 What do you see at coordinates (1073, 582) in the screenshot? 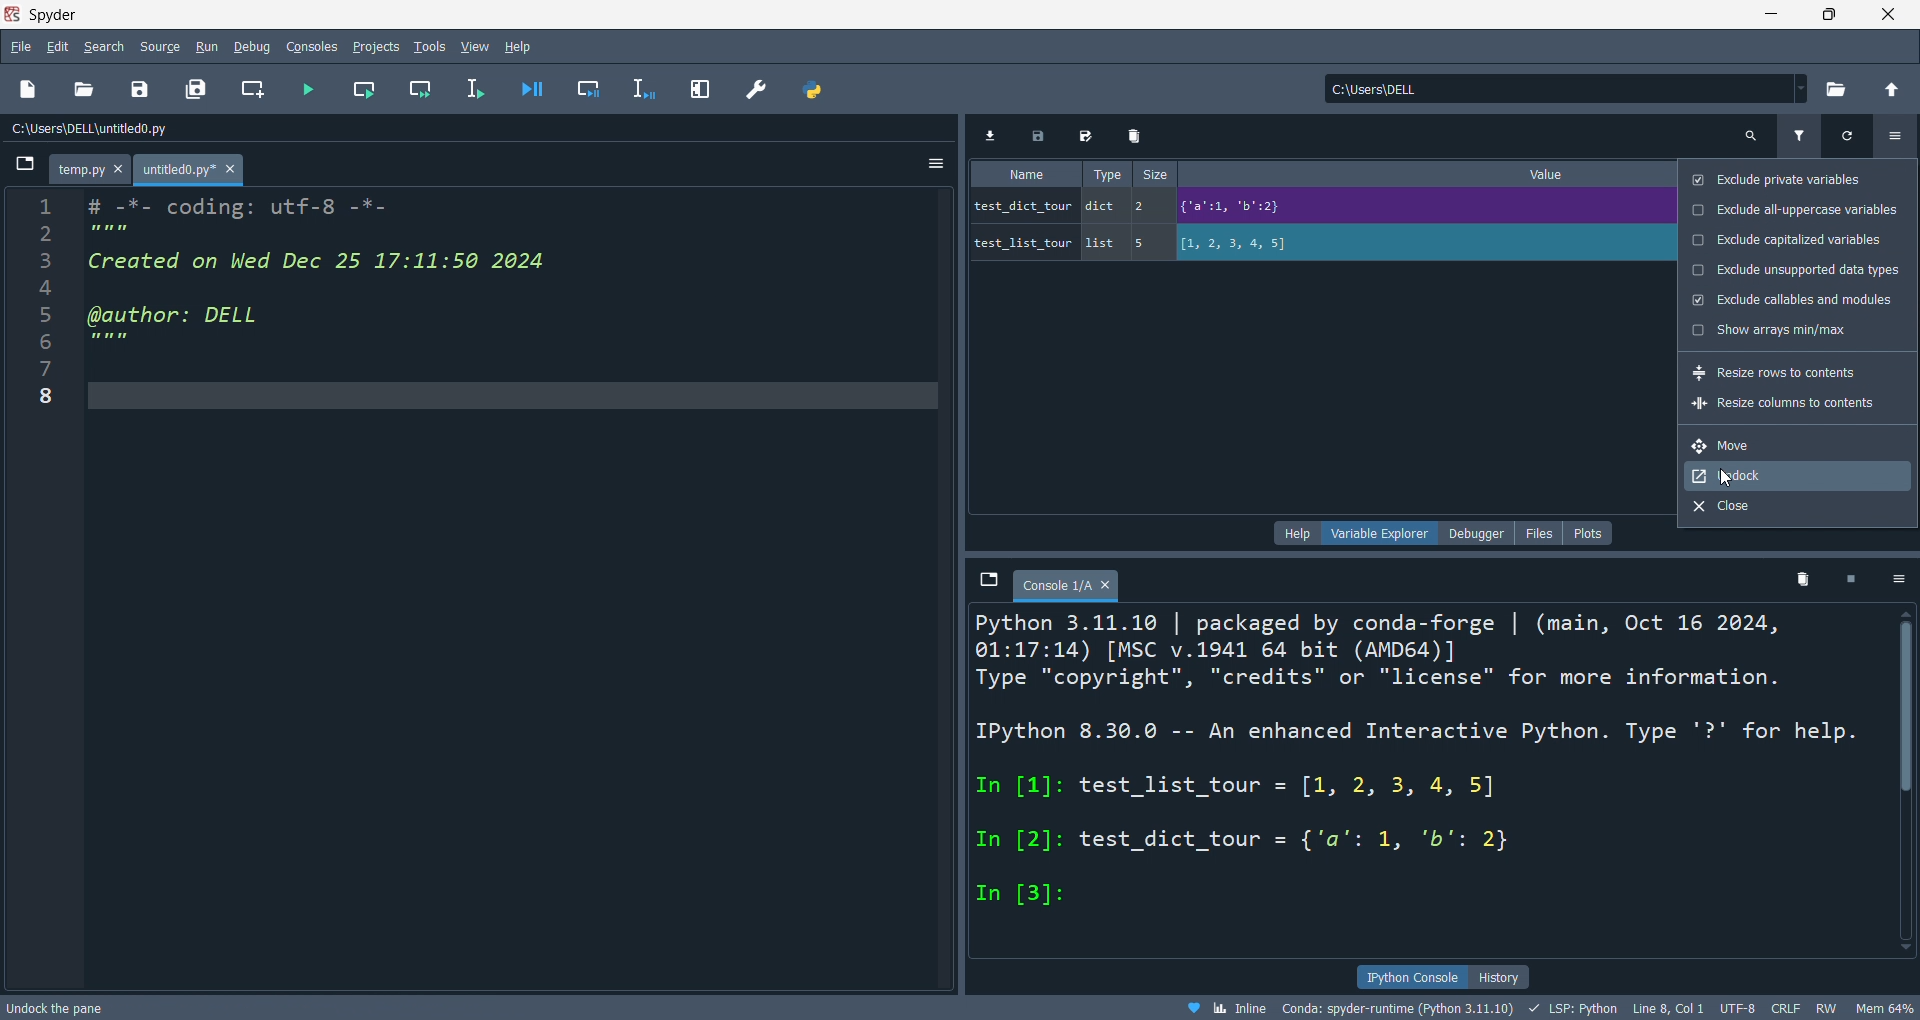
I see `console1/a` at bounding box center [1073, 582].